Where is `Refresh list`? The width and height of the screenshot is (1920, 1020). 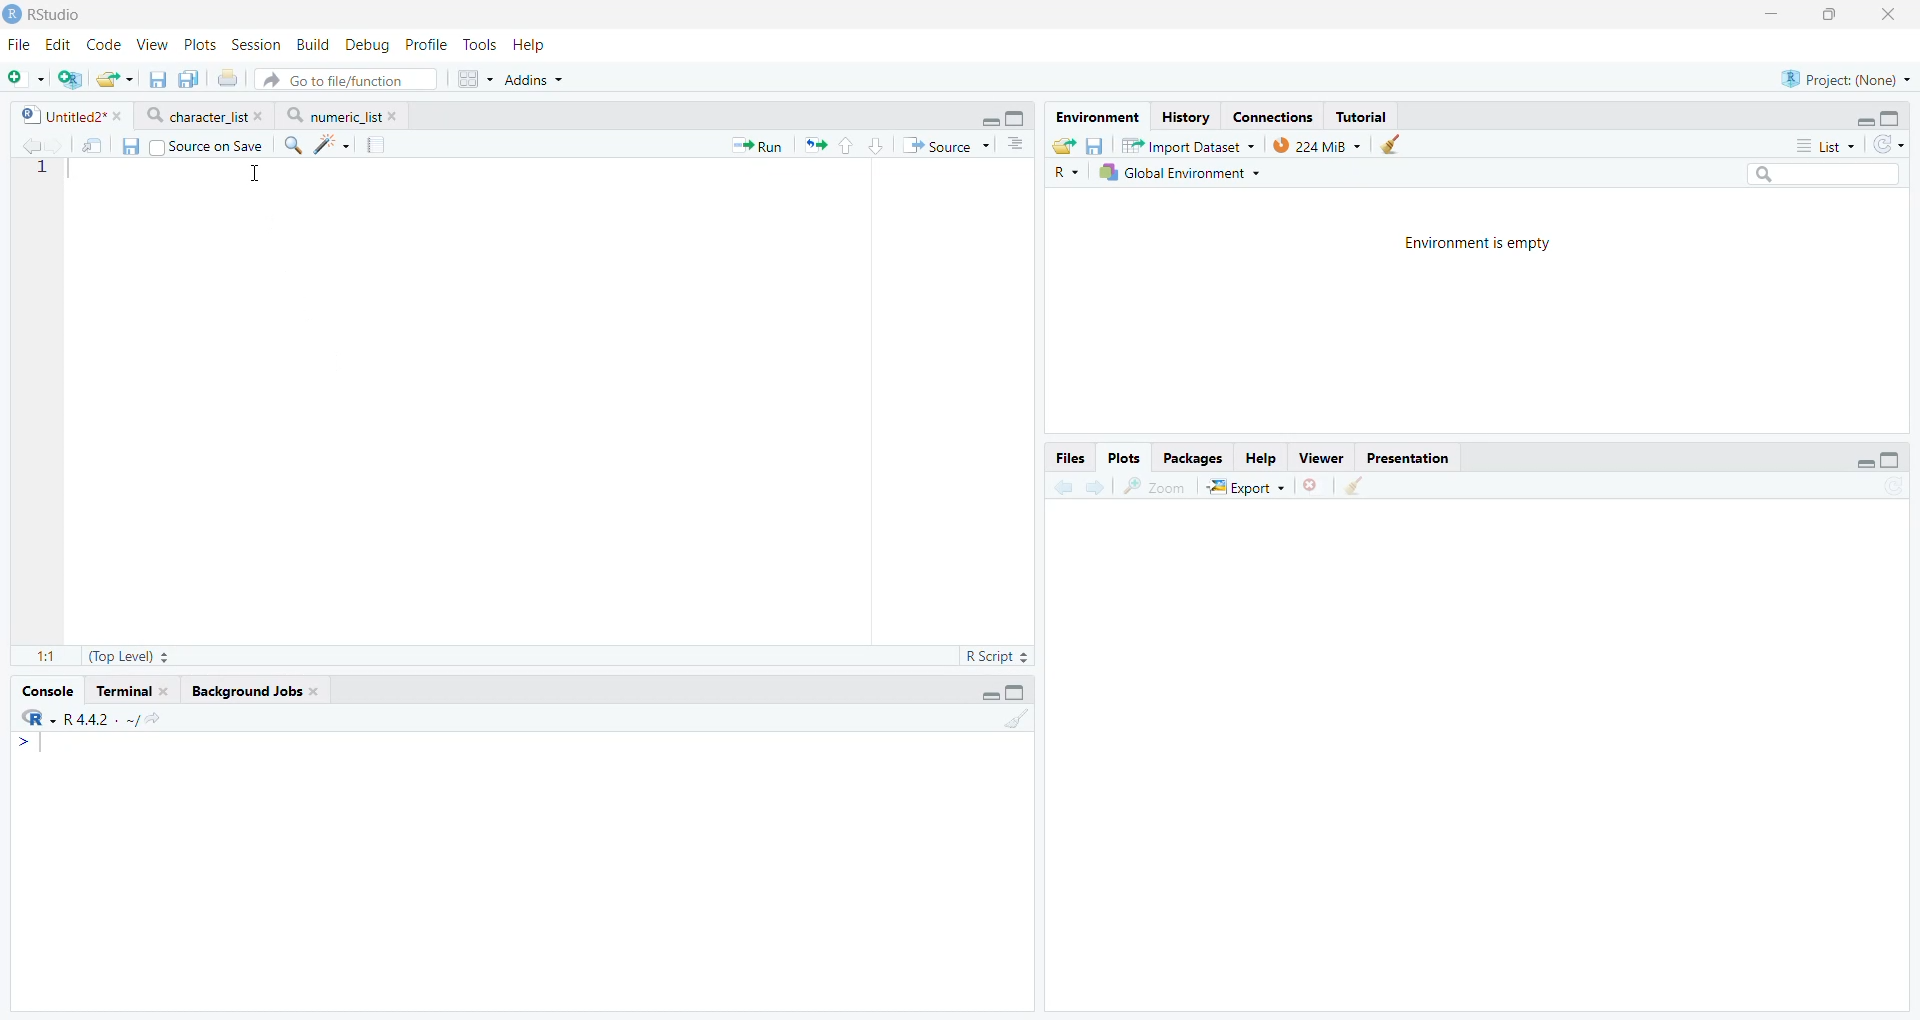 Refresh list is located at coordinates (1894, 488).